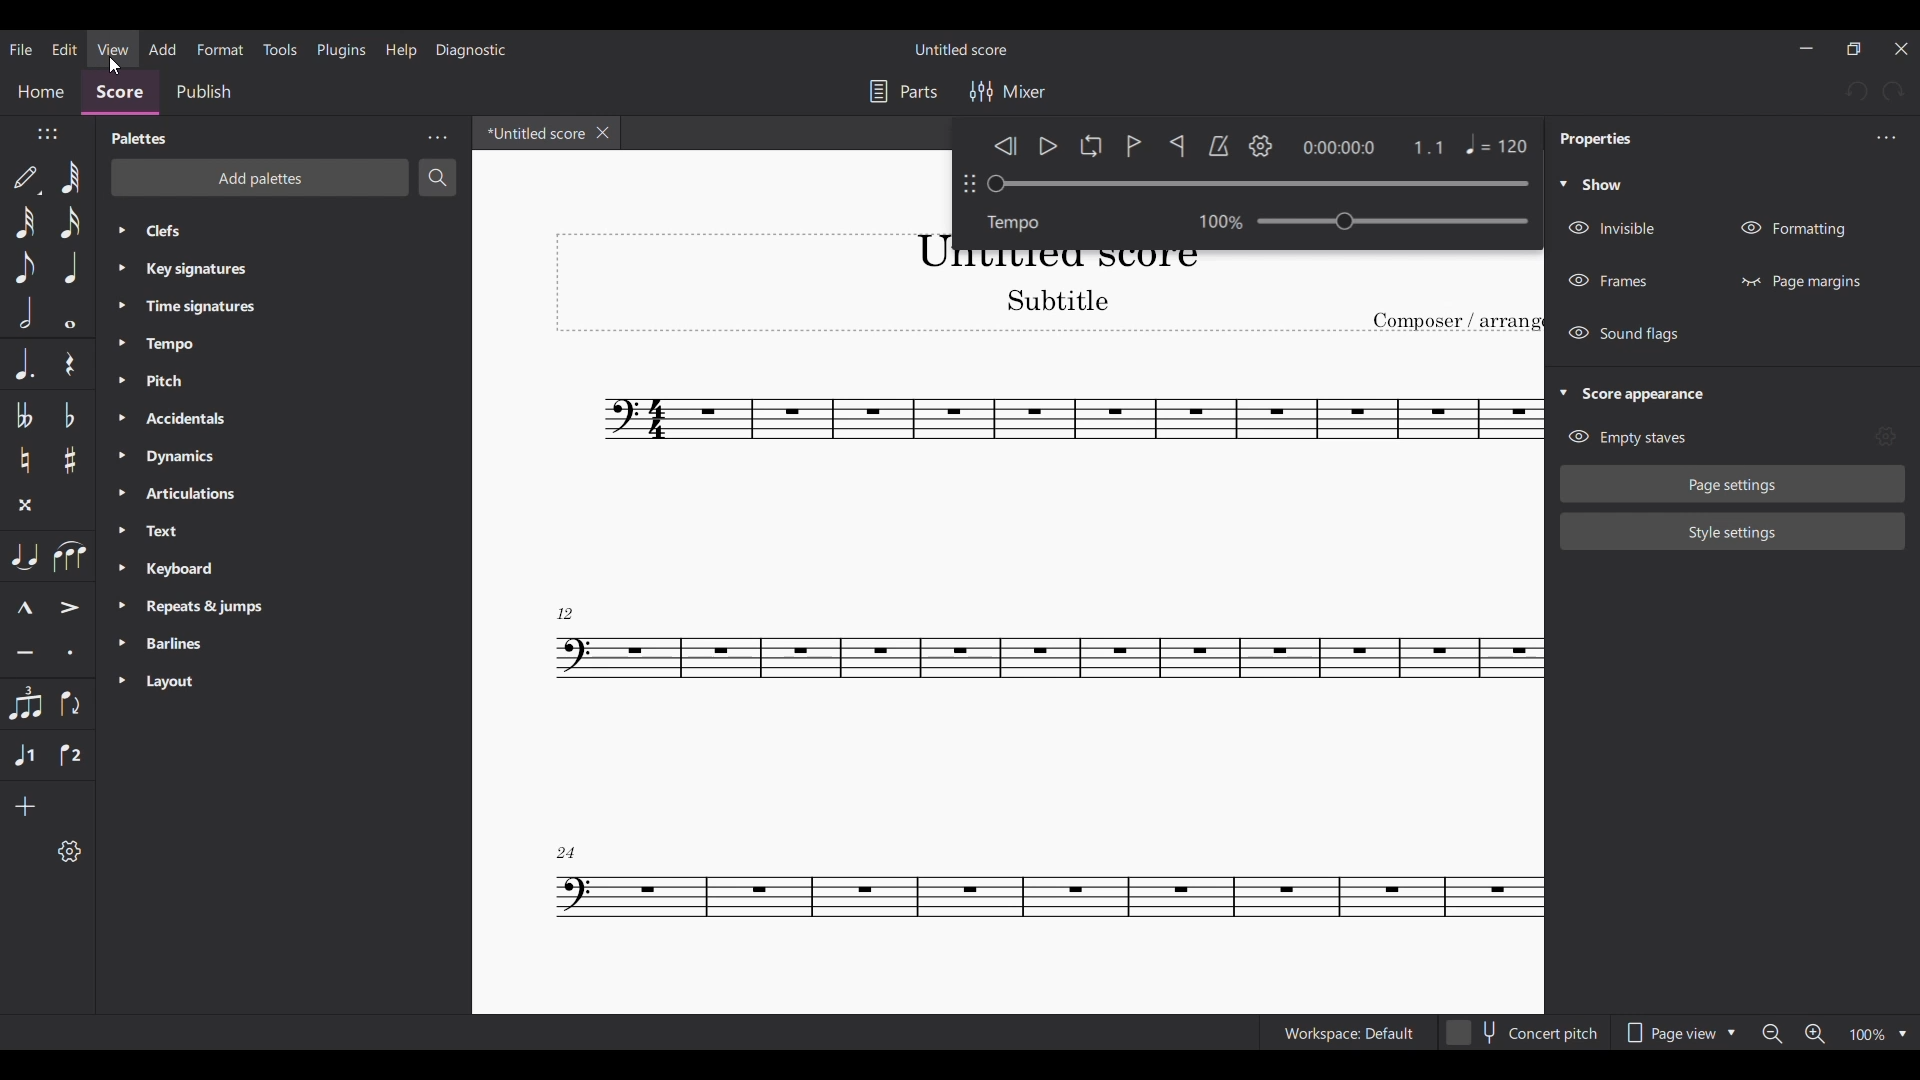 This screenshot has width=1920, height=1080. What do you see at coordinates (1657, 392) in the screenshot?
I see `score appearance` at bounding box center [1657, 392].